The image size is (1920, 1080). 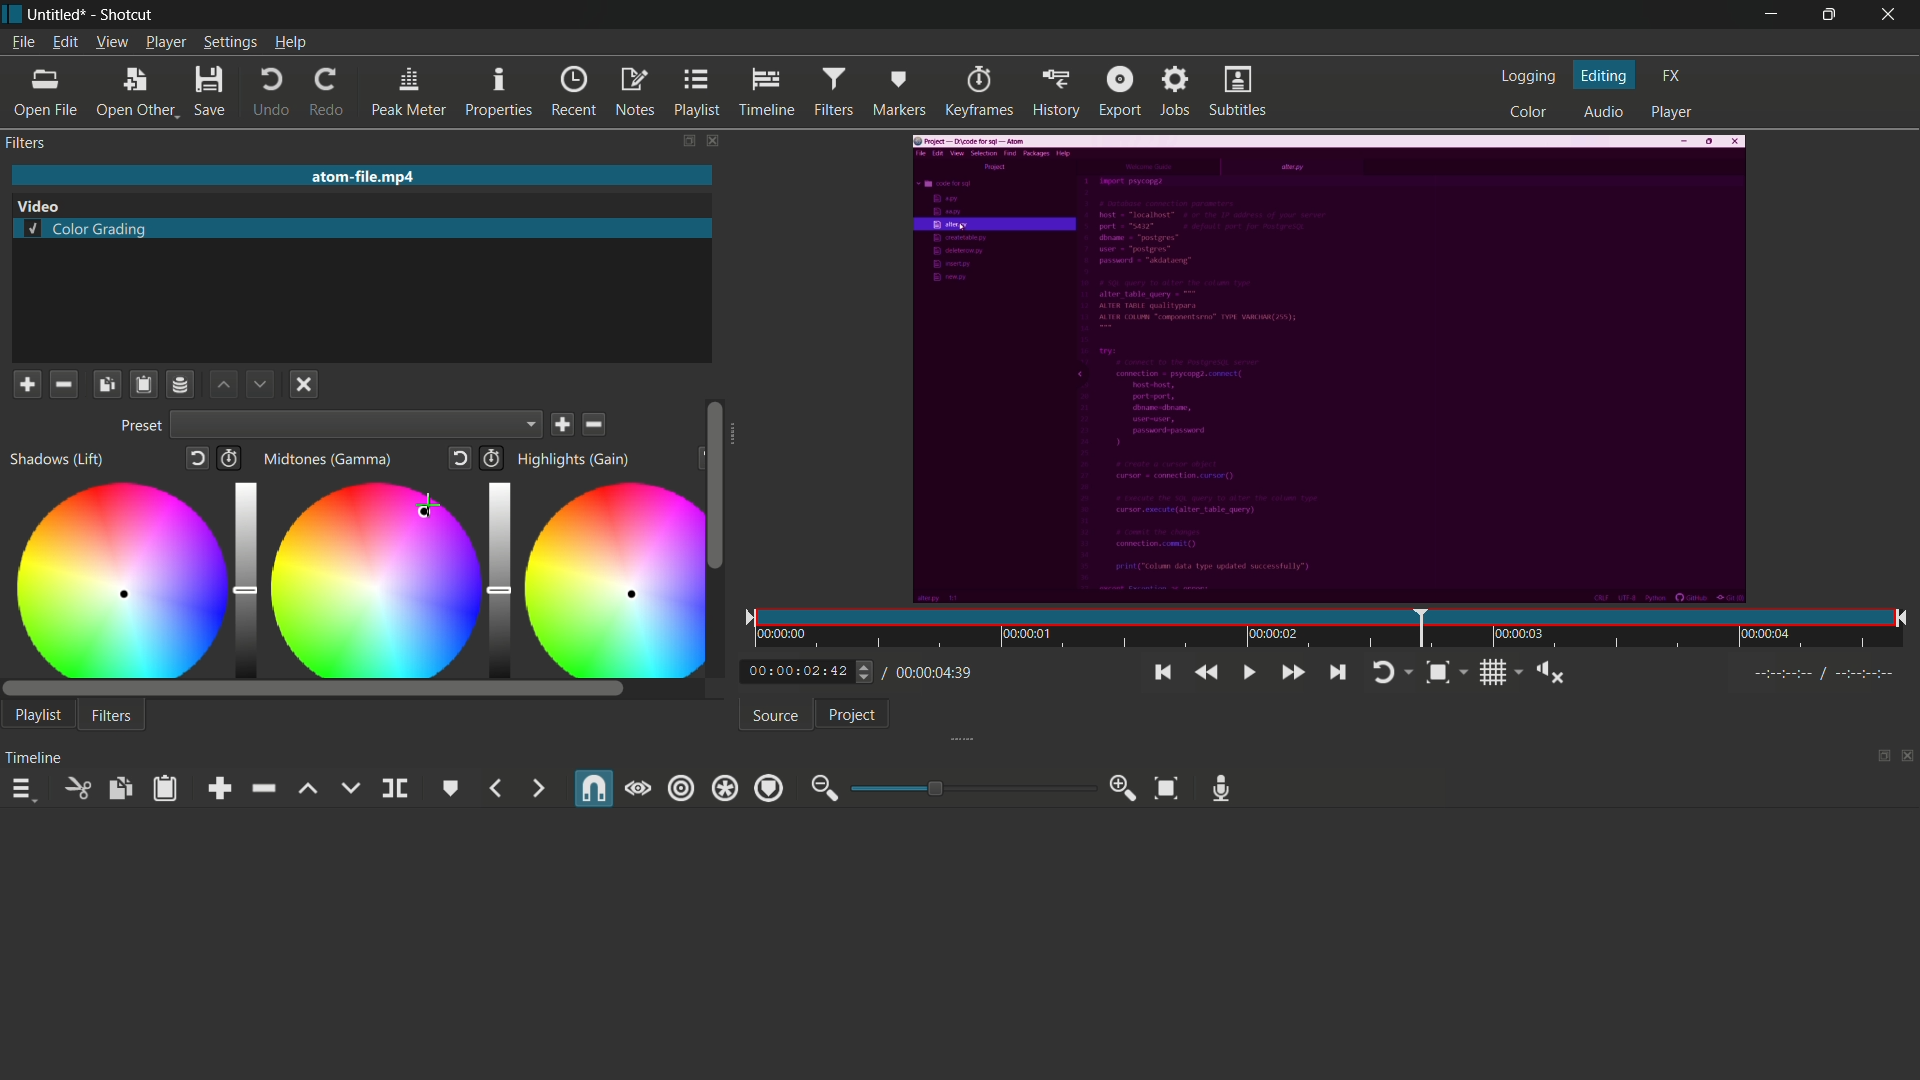 I want to click on close filter, so click(x=709, y=140).